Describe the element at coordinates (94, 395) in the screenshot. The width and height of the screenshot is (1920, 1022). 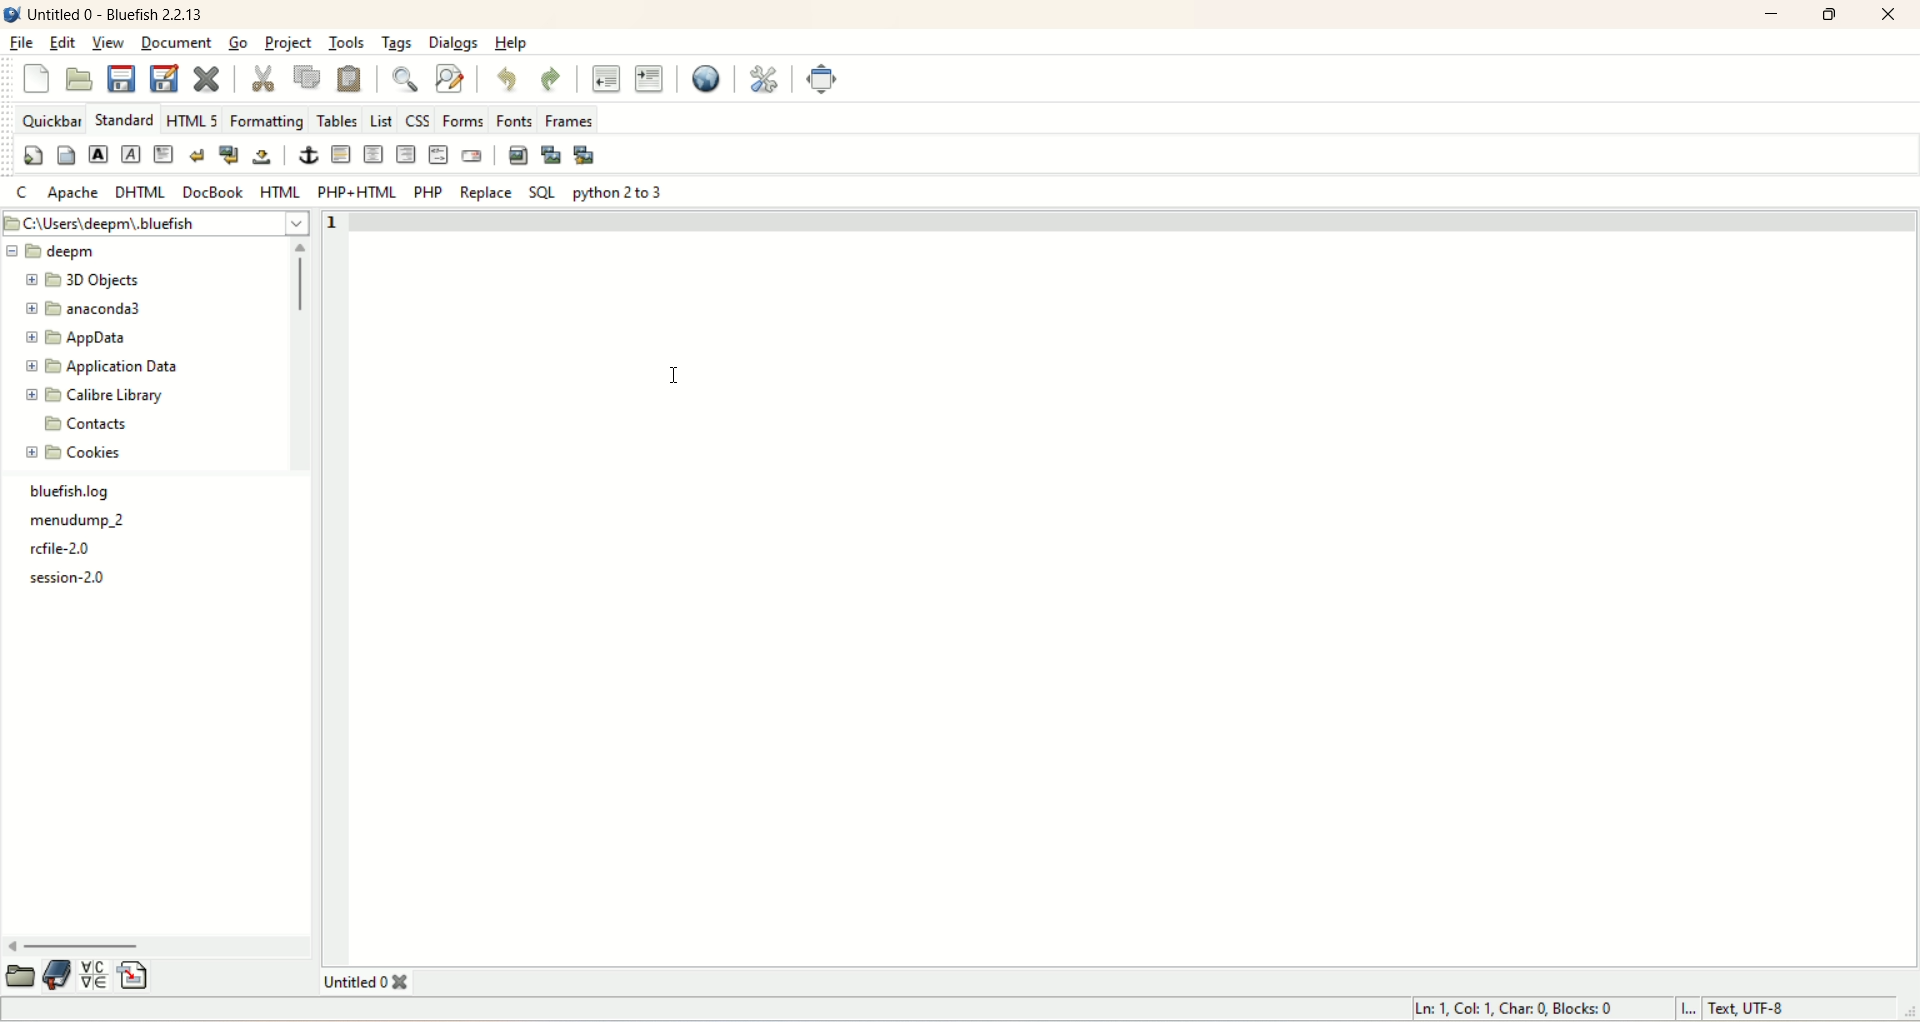
I see `calibre` at that location.